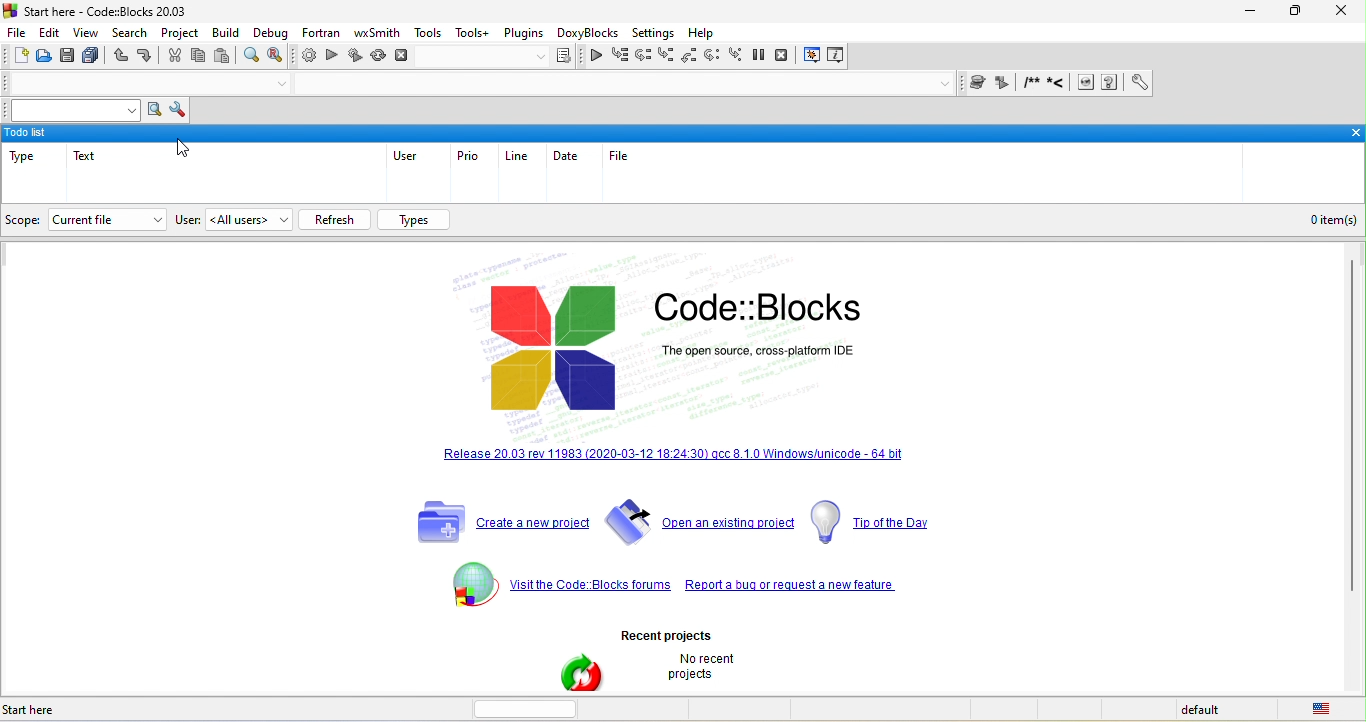 Image resolution: width=1366 pixels, height=722 pixels. Describe the element at coordinates (1135, 83) in the screenshot. I see `open preference` at that location.